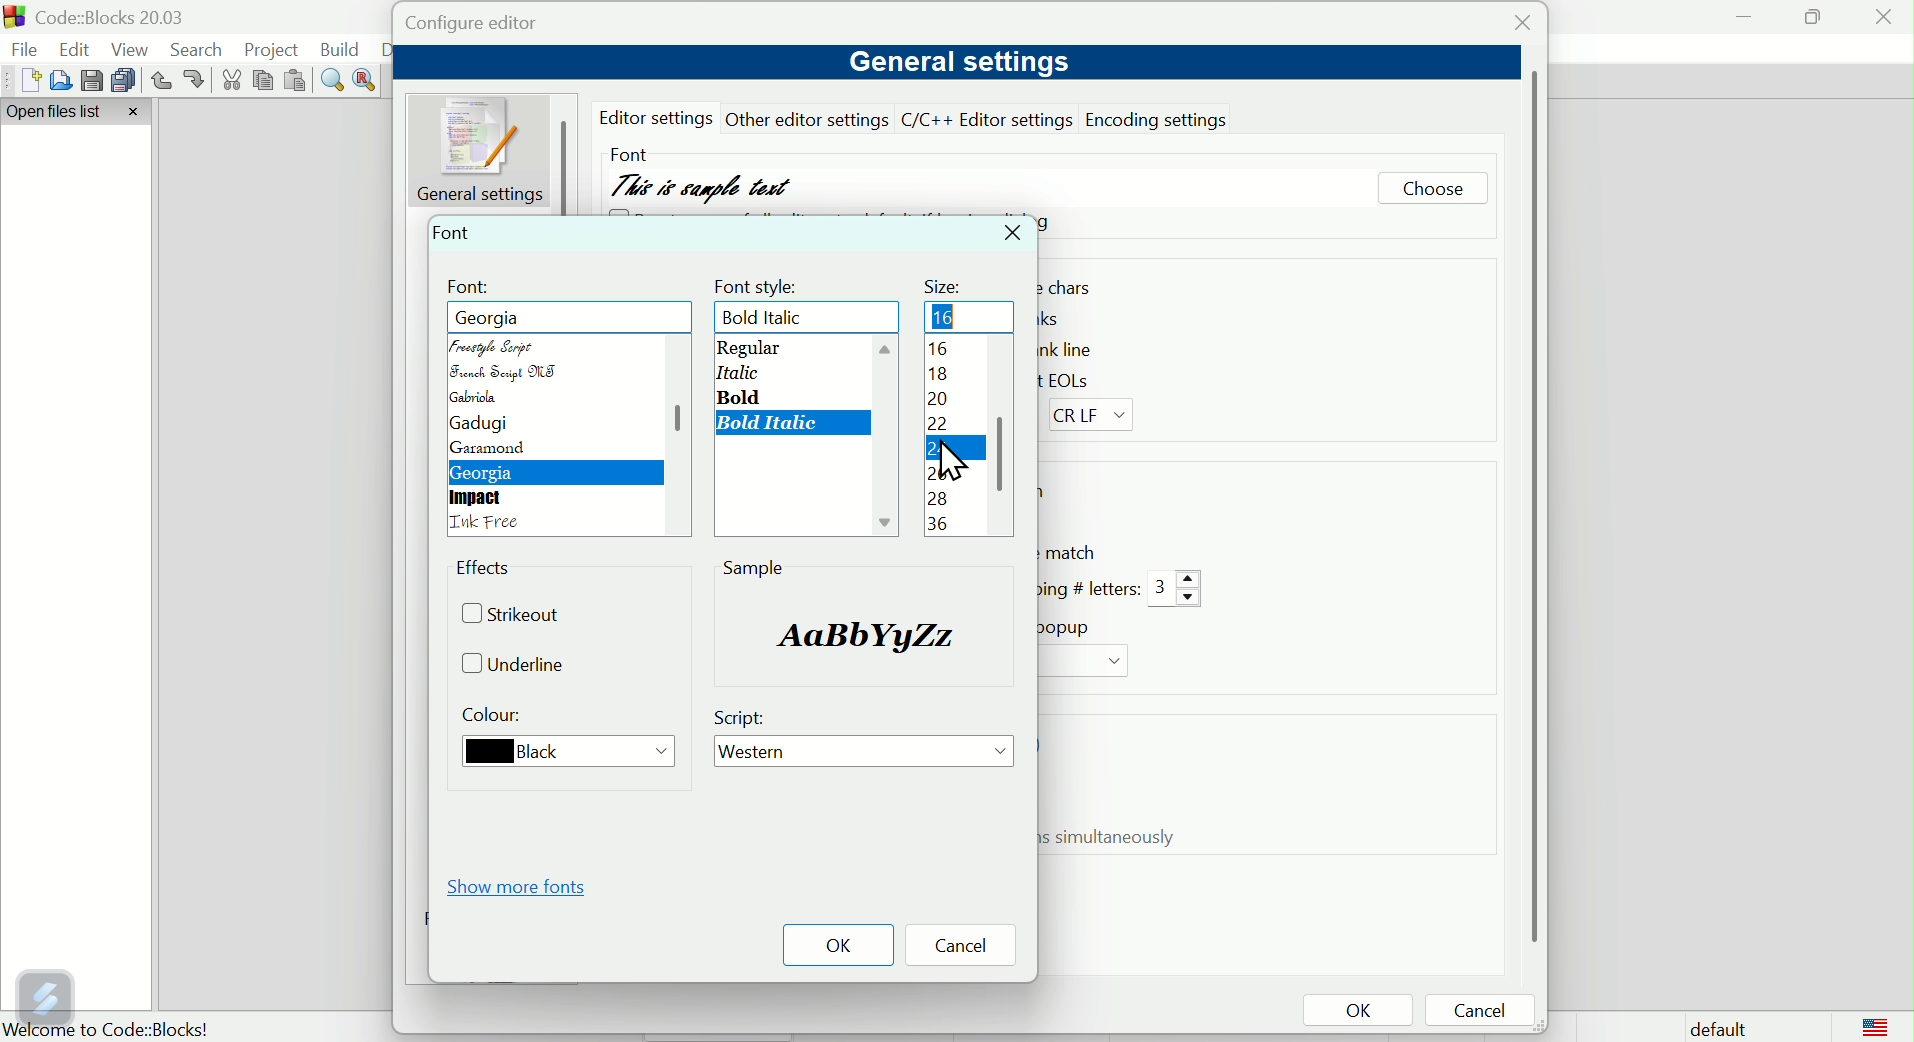  What do you see at coordinates (747, 348) in the screenshot?
I see `Regular` at bounding box center [747, 348].